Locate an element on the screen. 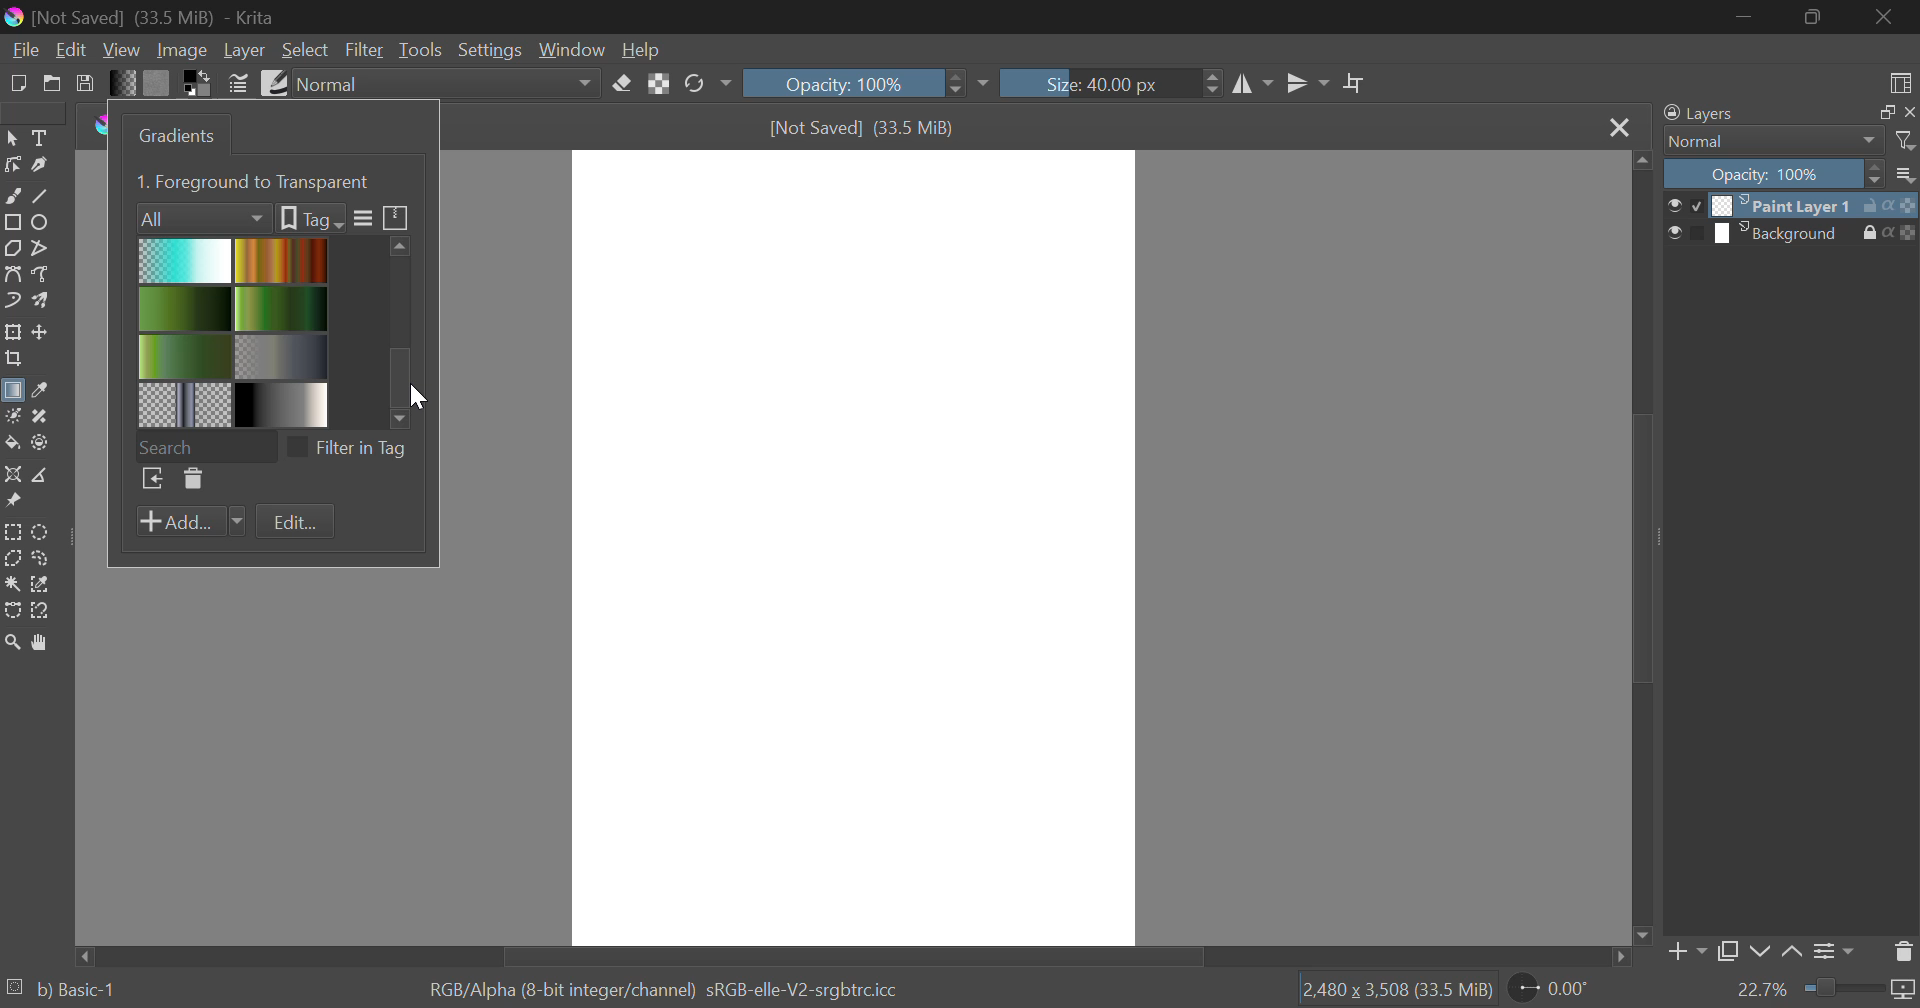  Similar Color Selection is located at coordinates (41, 585).